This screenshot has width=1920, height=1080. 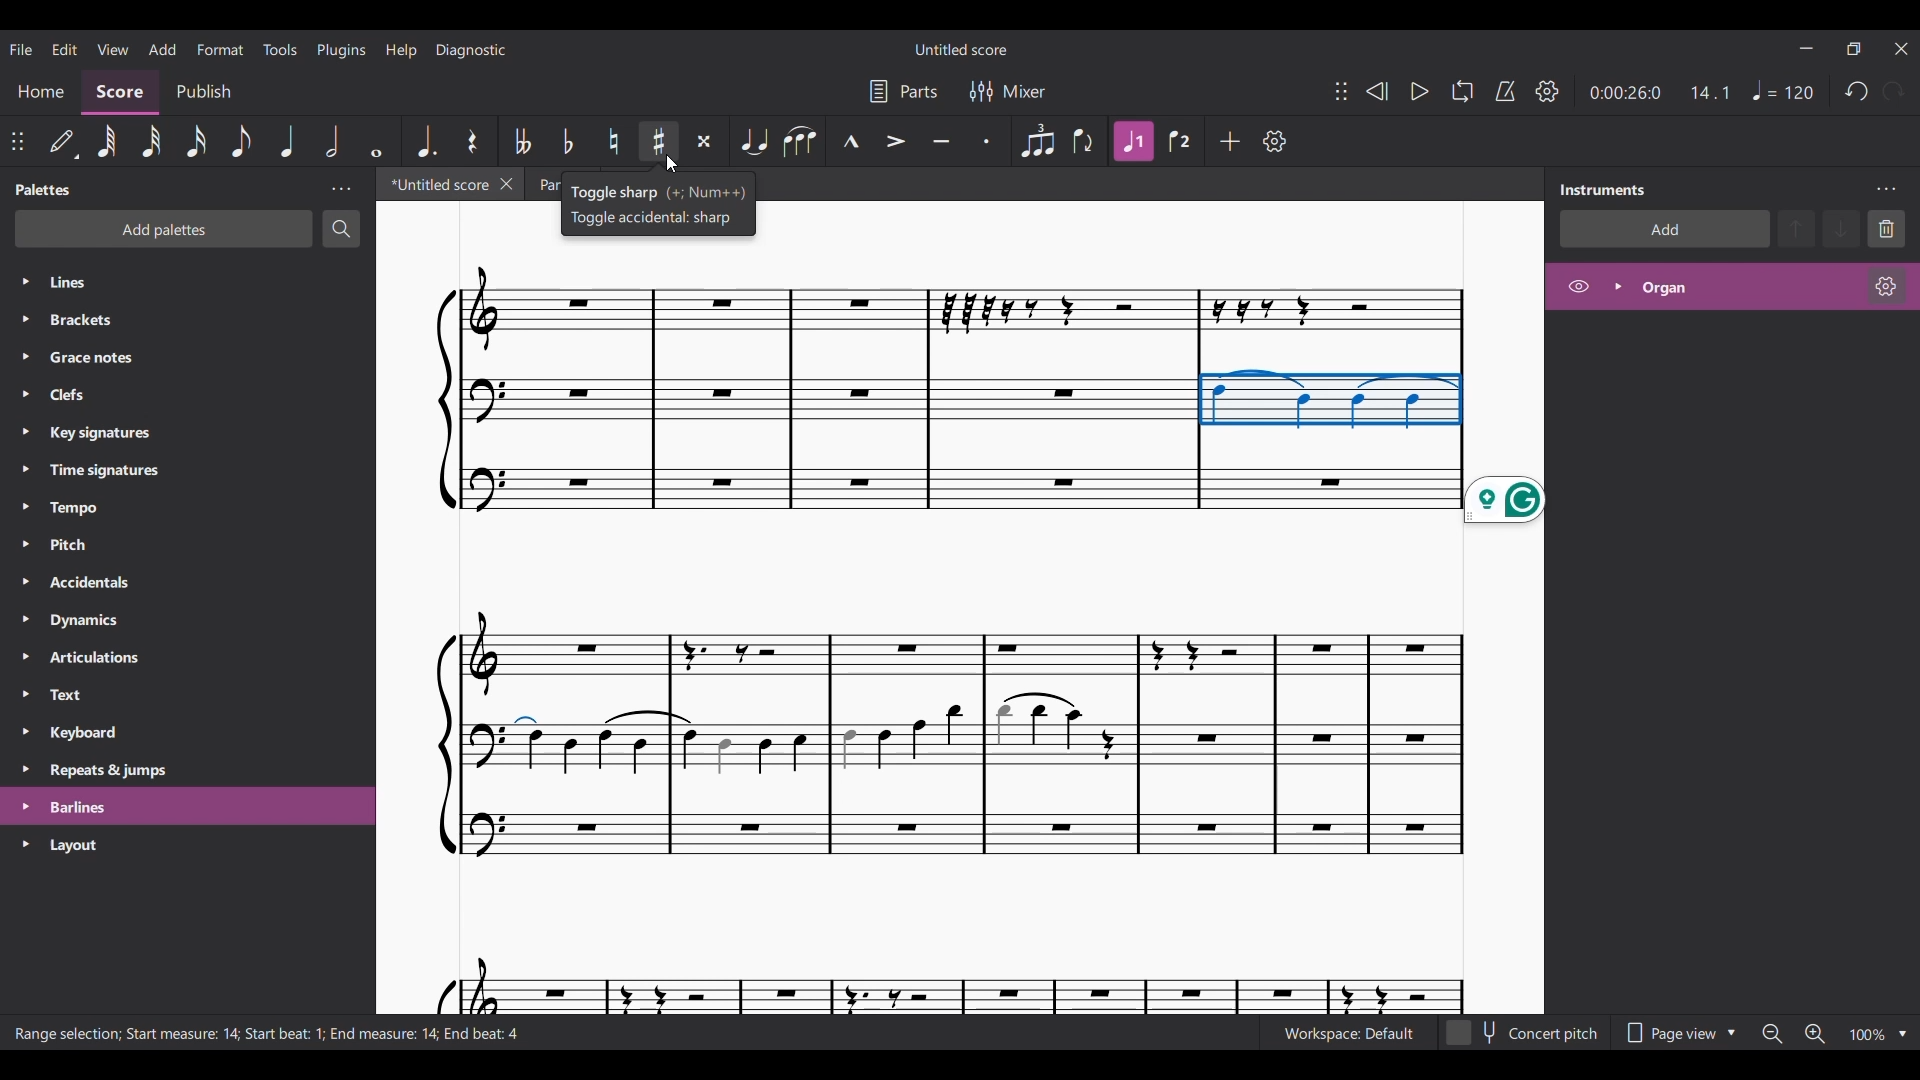 I want to click on Instruments panel settings, so click(x=1885, y=189).